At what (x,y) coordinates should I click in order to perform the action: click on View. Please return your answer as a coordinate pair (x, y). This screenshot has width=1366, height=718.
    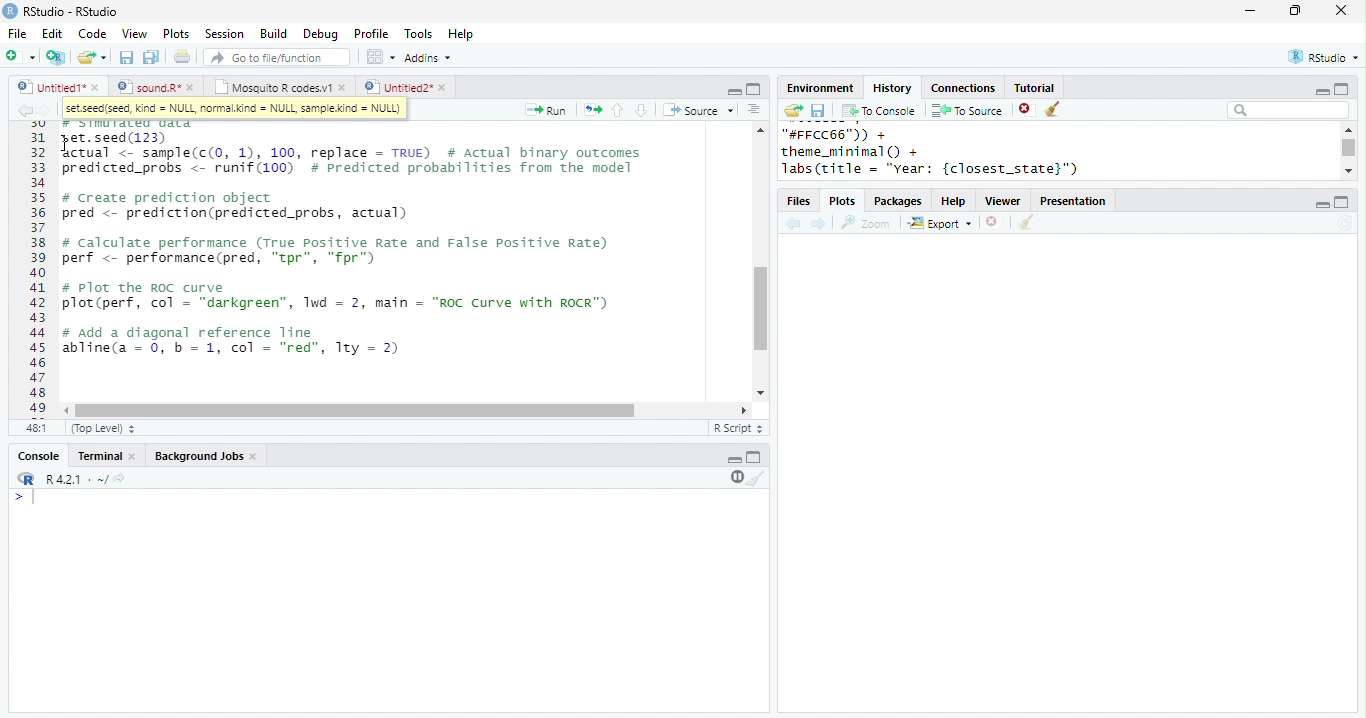
    Looking at the image, I should click on (134, 34).